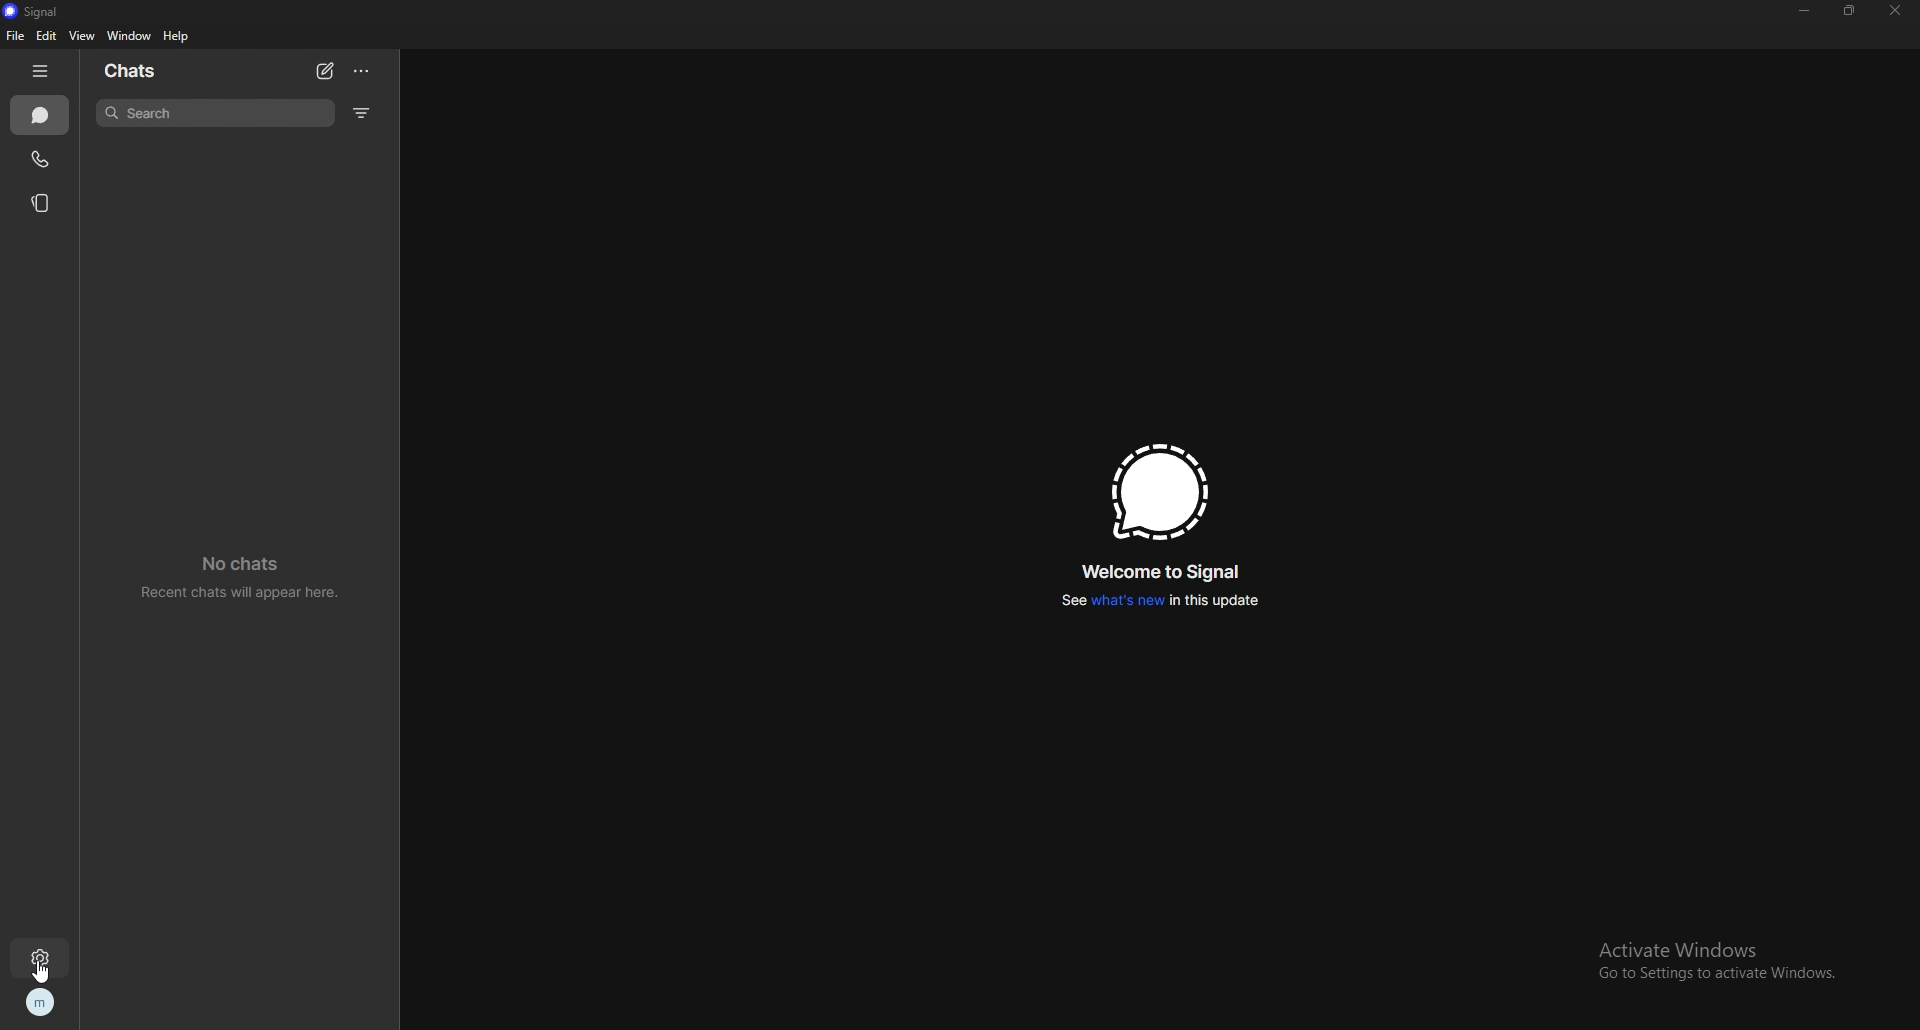 The image size is (1920, 1030). What do you see at coordinates (44, 972) in the screenshot?
I see `cursor` at bounding box center [44, 972].